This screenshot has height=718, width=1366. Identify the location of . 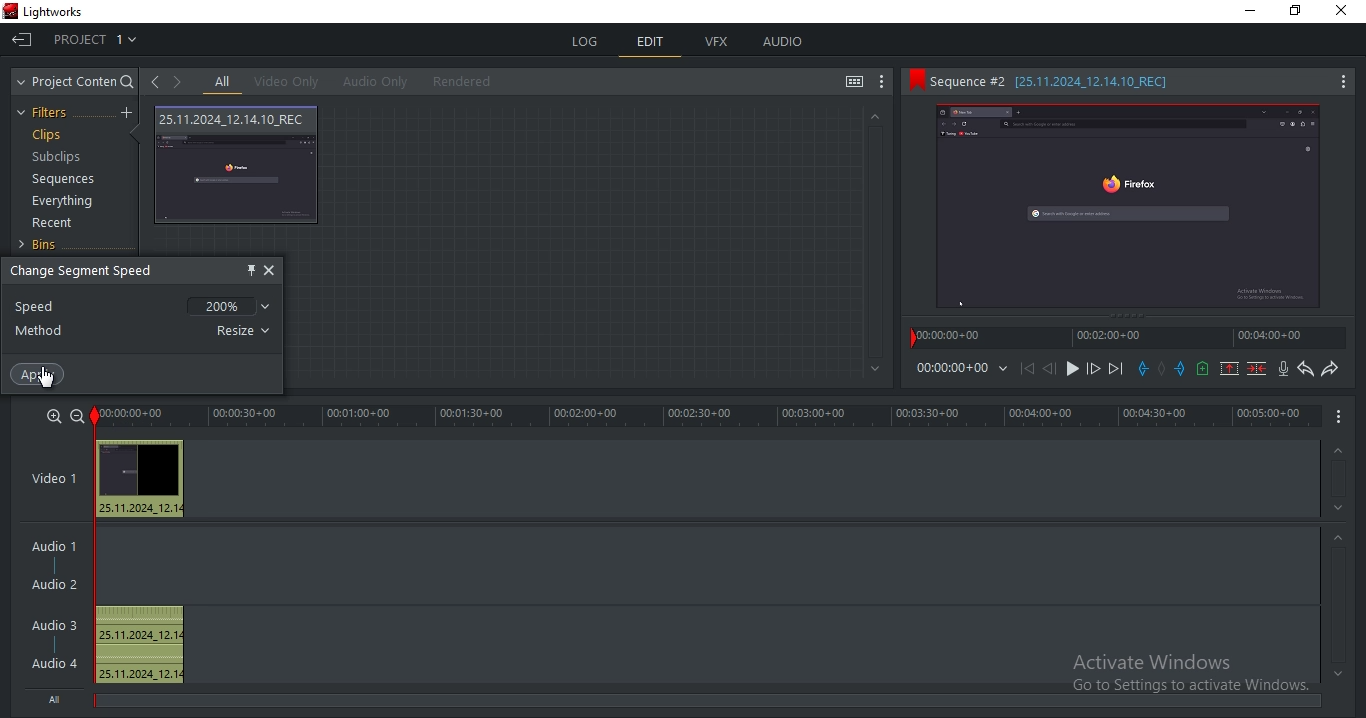
(855, 82).